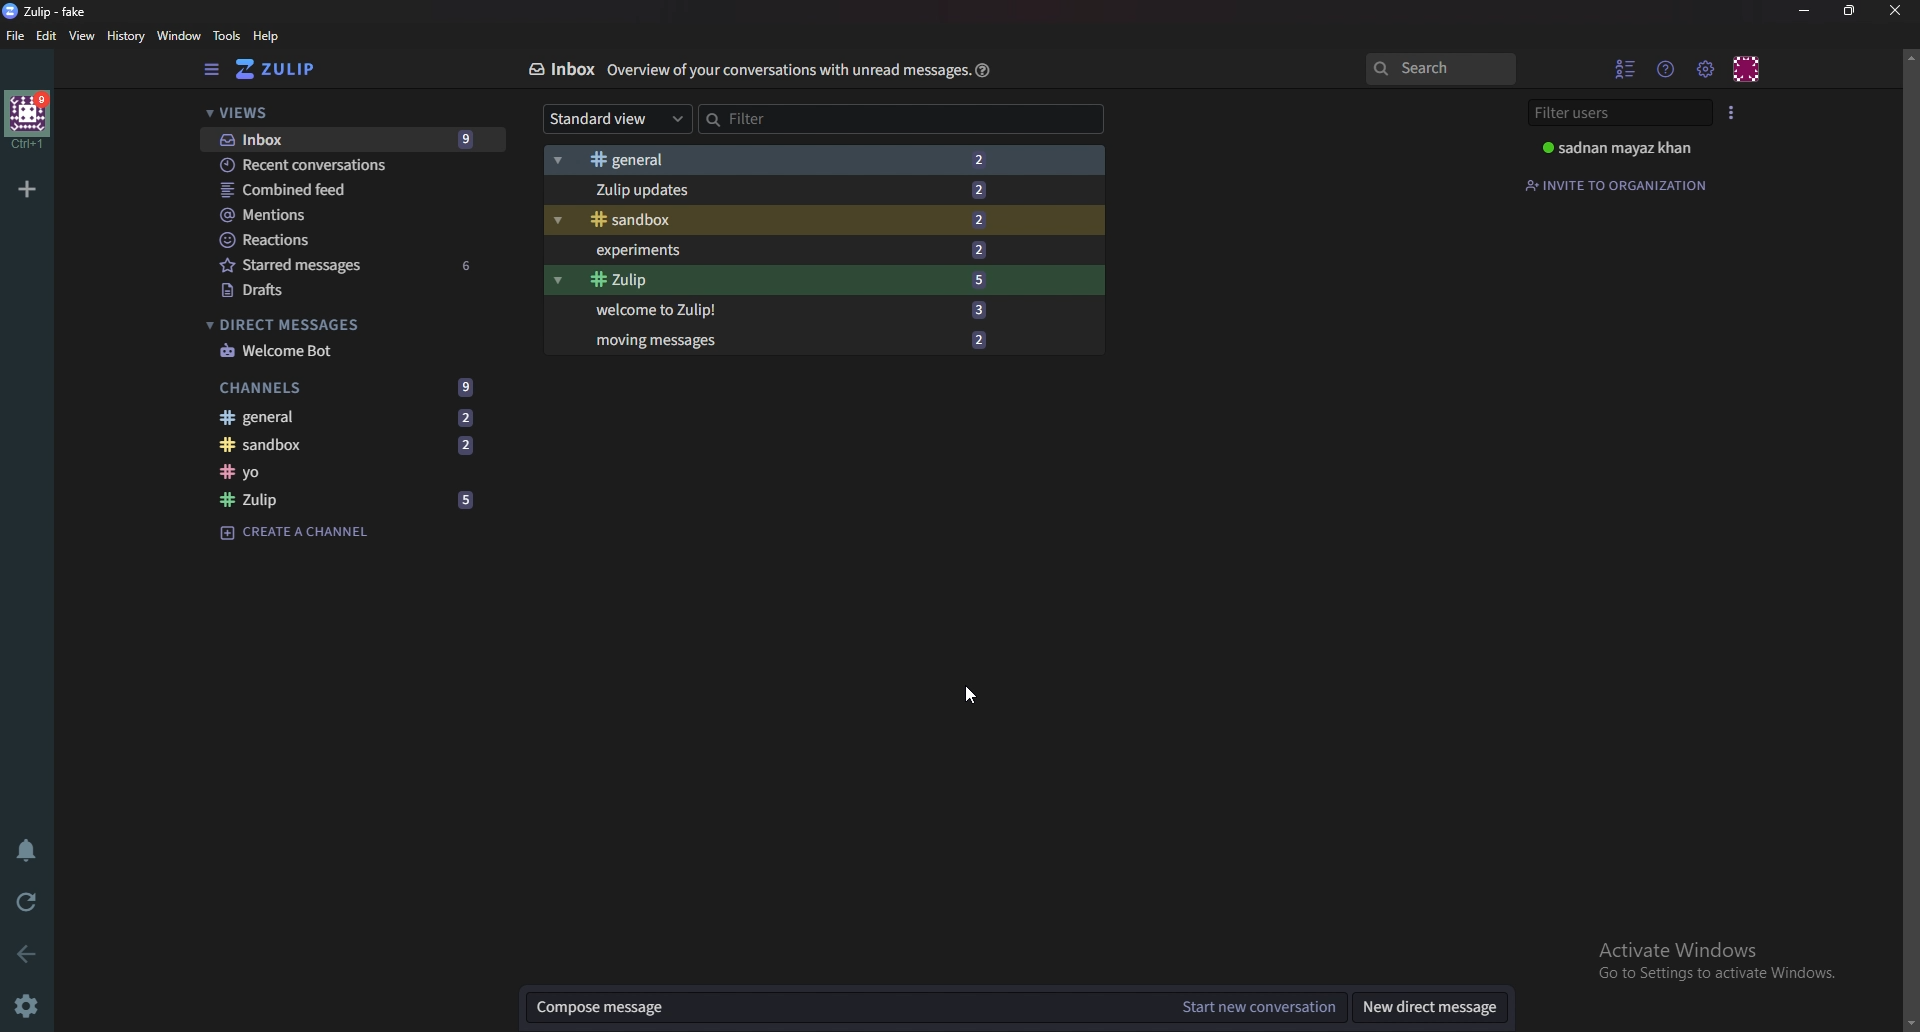 This screenshot has width=1920, height=1032. Describe the element at coordinates (355, 164) in the screenshot. I see `Recent conversations` at that location.